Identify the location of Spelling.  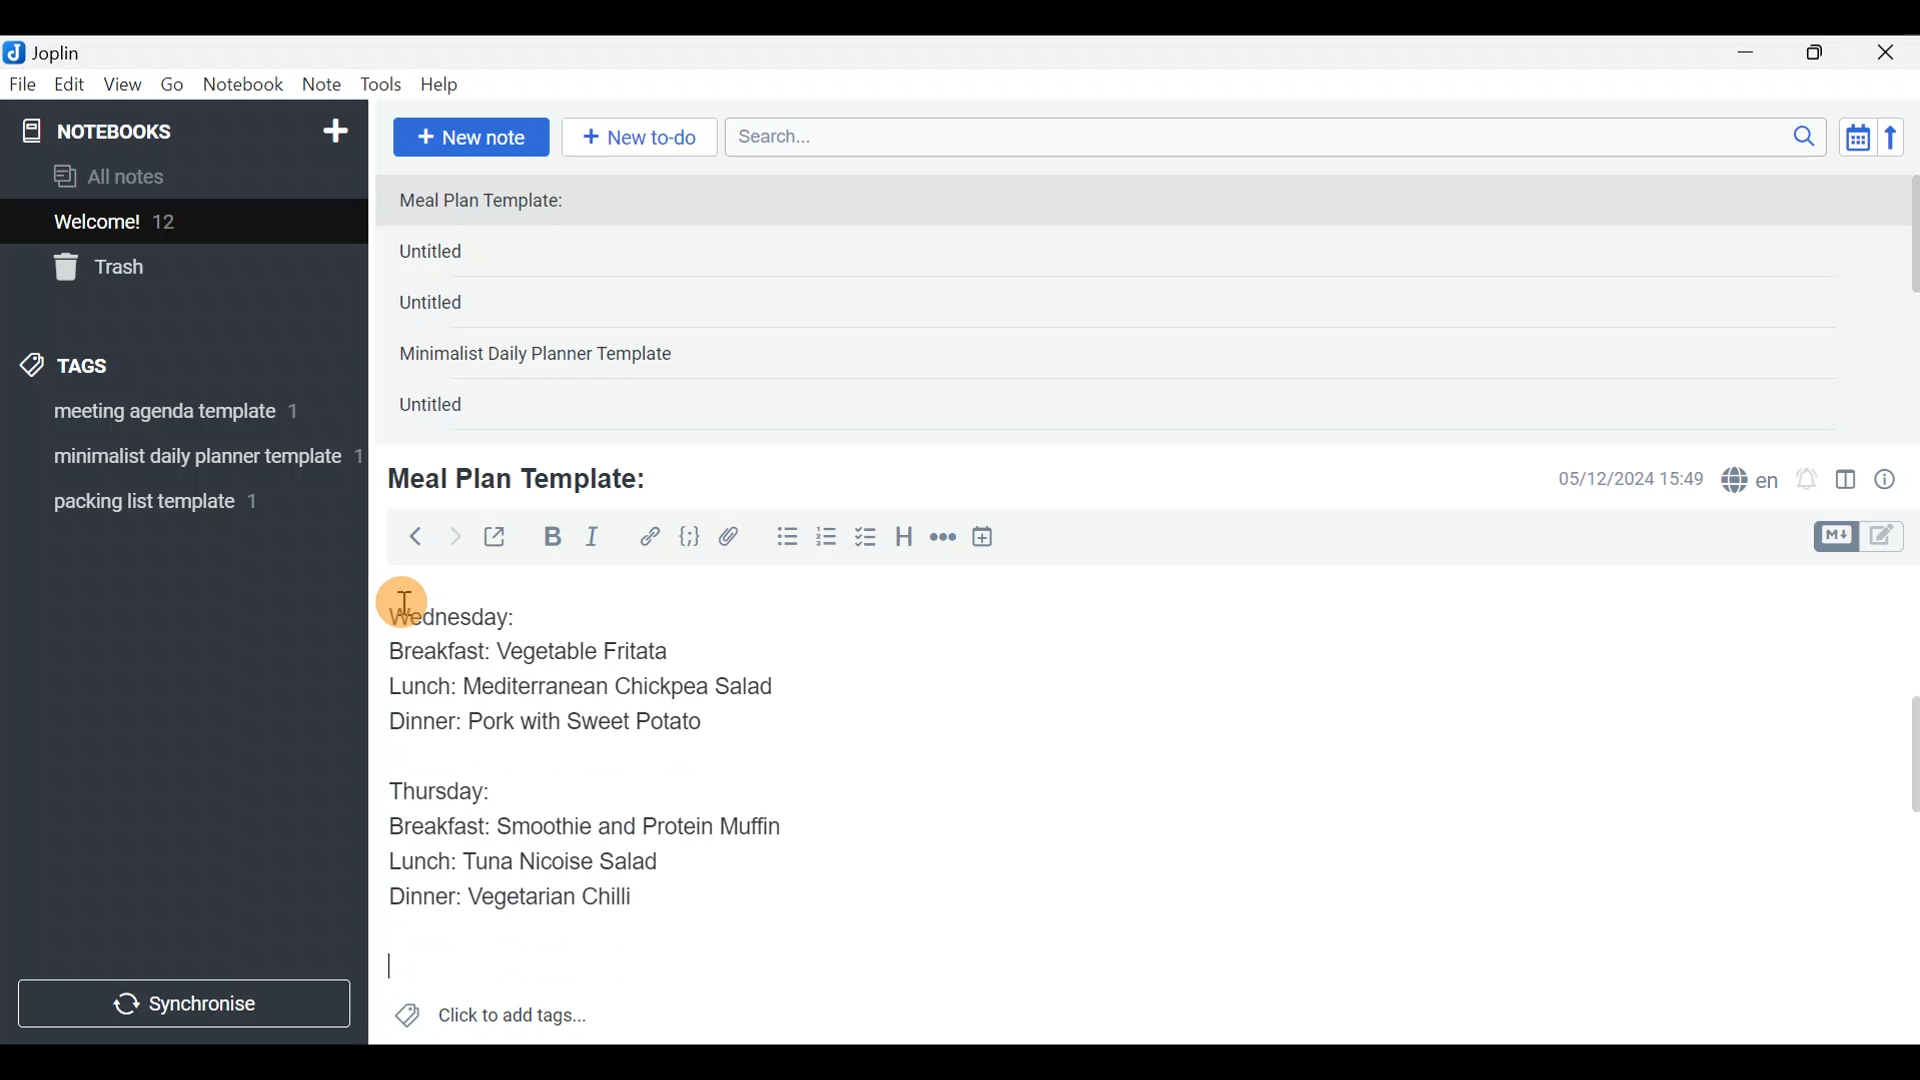
(1751, 482).